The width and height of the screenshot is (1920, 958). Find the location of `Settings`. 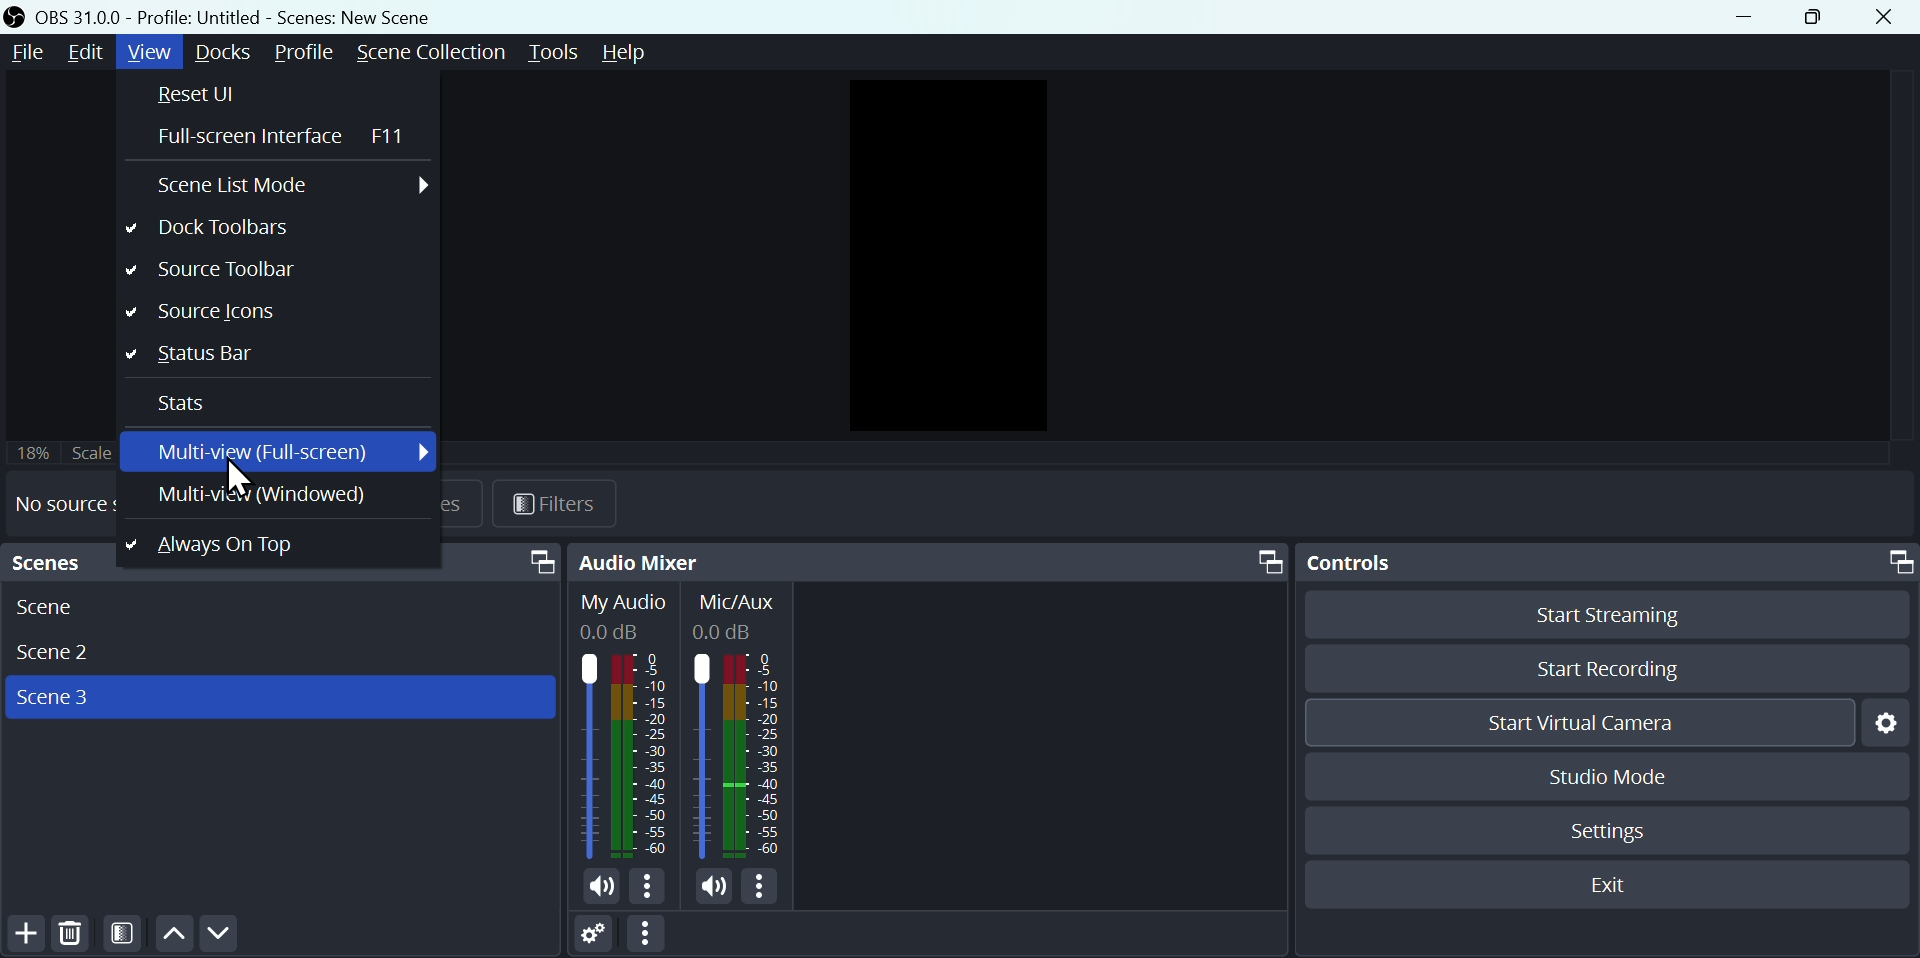

Settings is located at coordinates (1890, 724).